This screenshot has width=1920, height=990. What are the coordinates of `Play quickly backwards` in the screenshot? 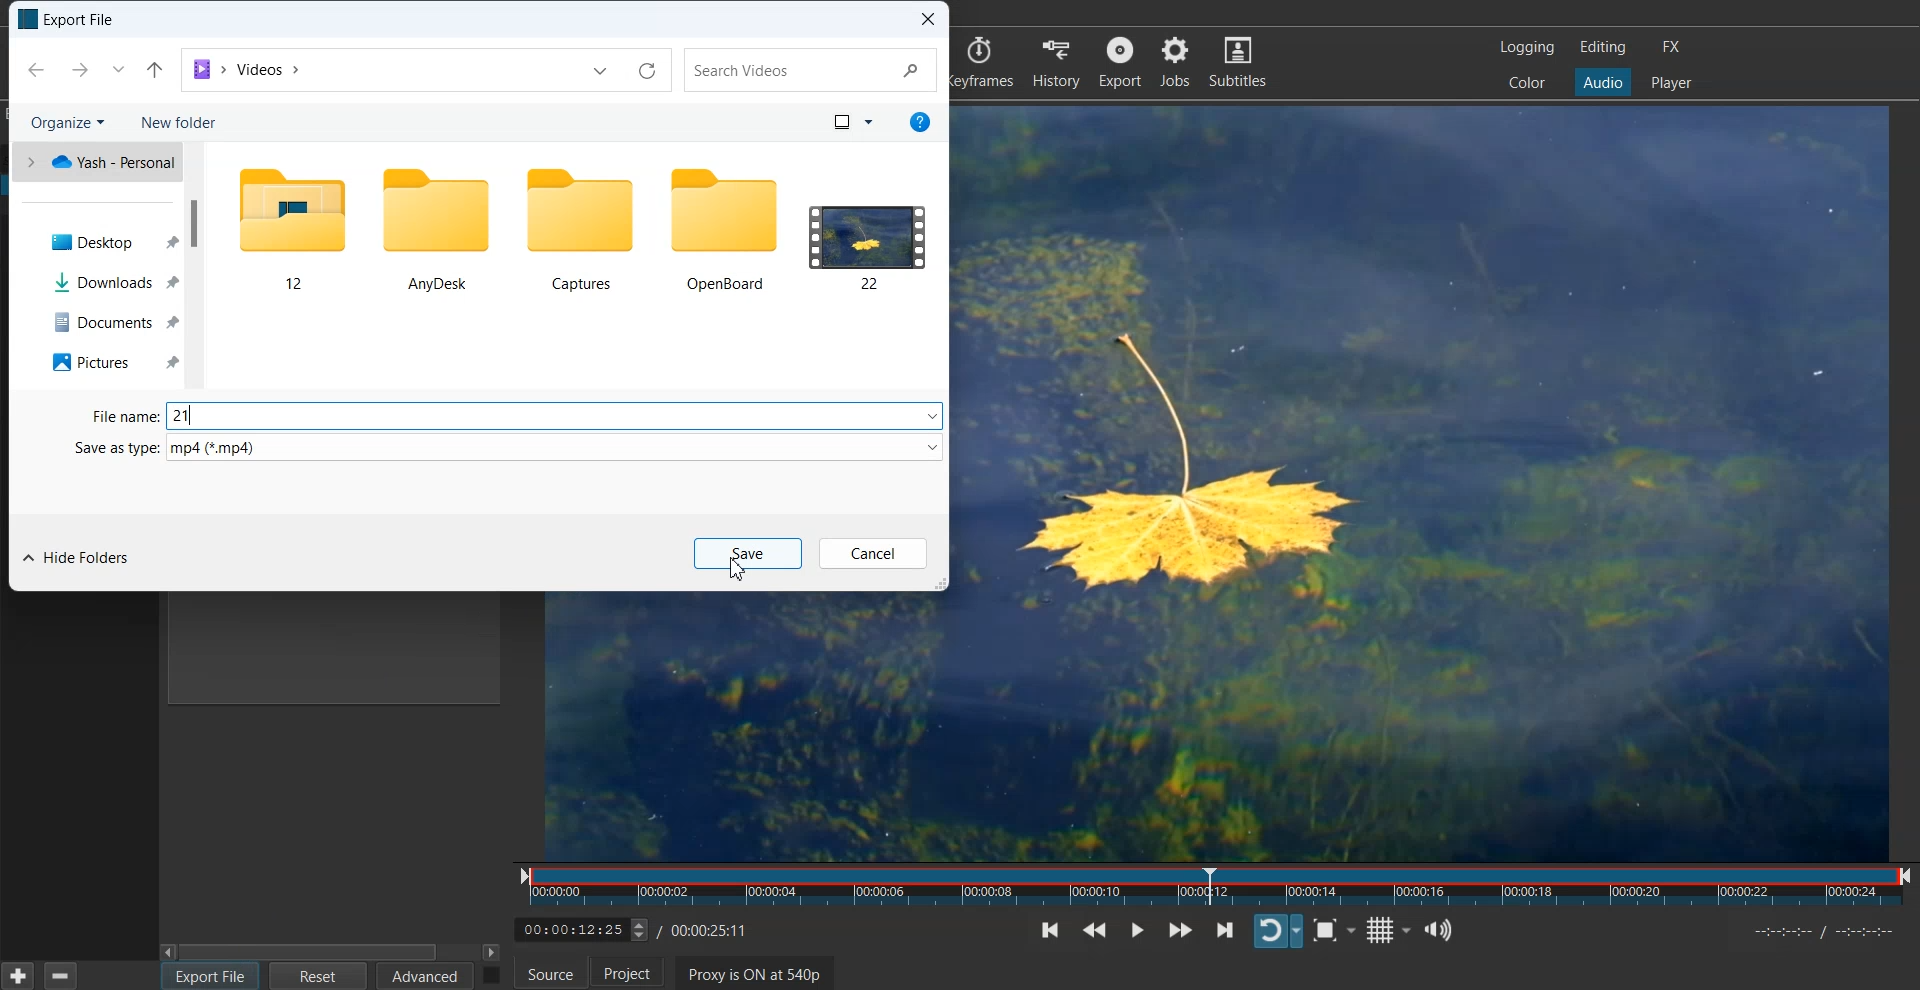 It's located at (1103, 929).